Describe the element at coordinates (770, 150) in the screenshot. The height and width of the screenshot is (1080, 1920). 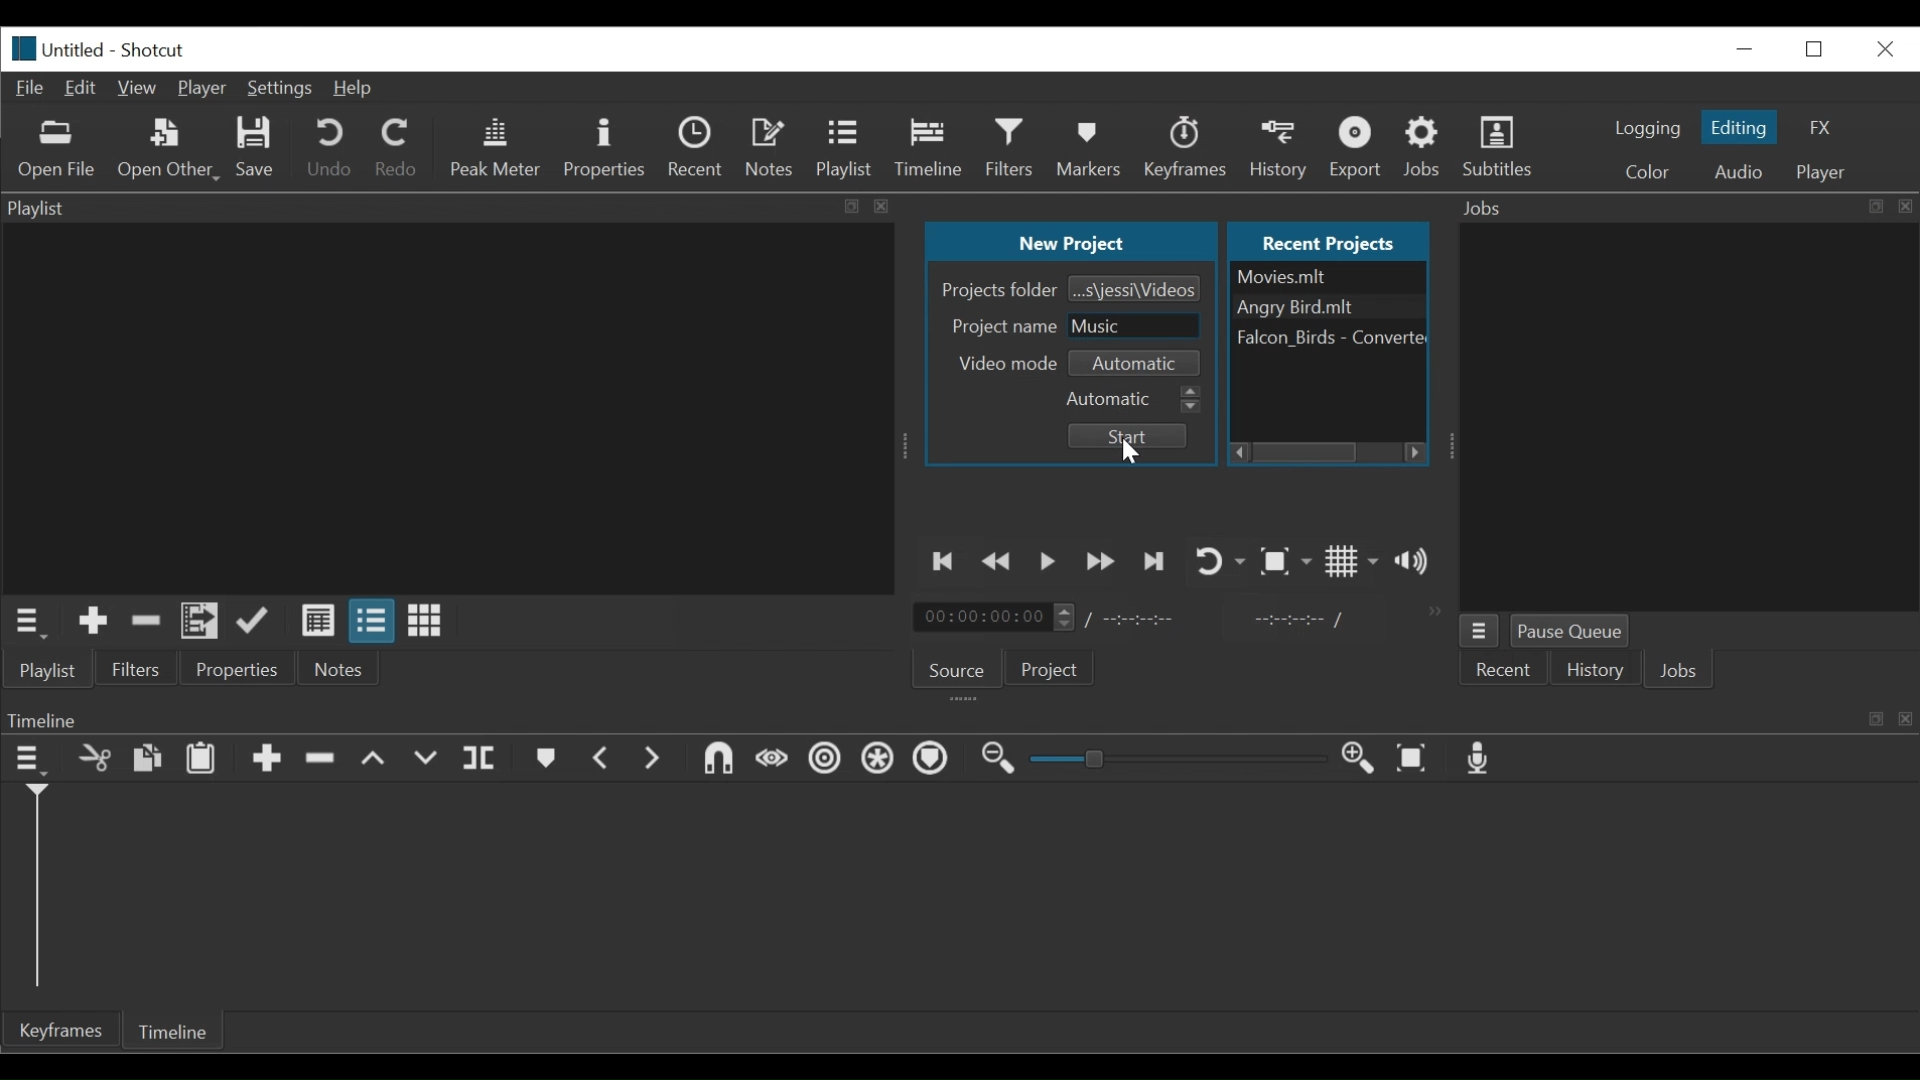
I see `Notes` at that location.